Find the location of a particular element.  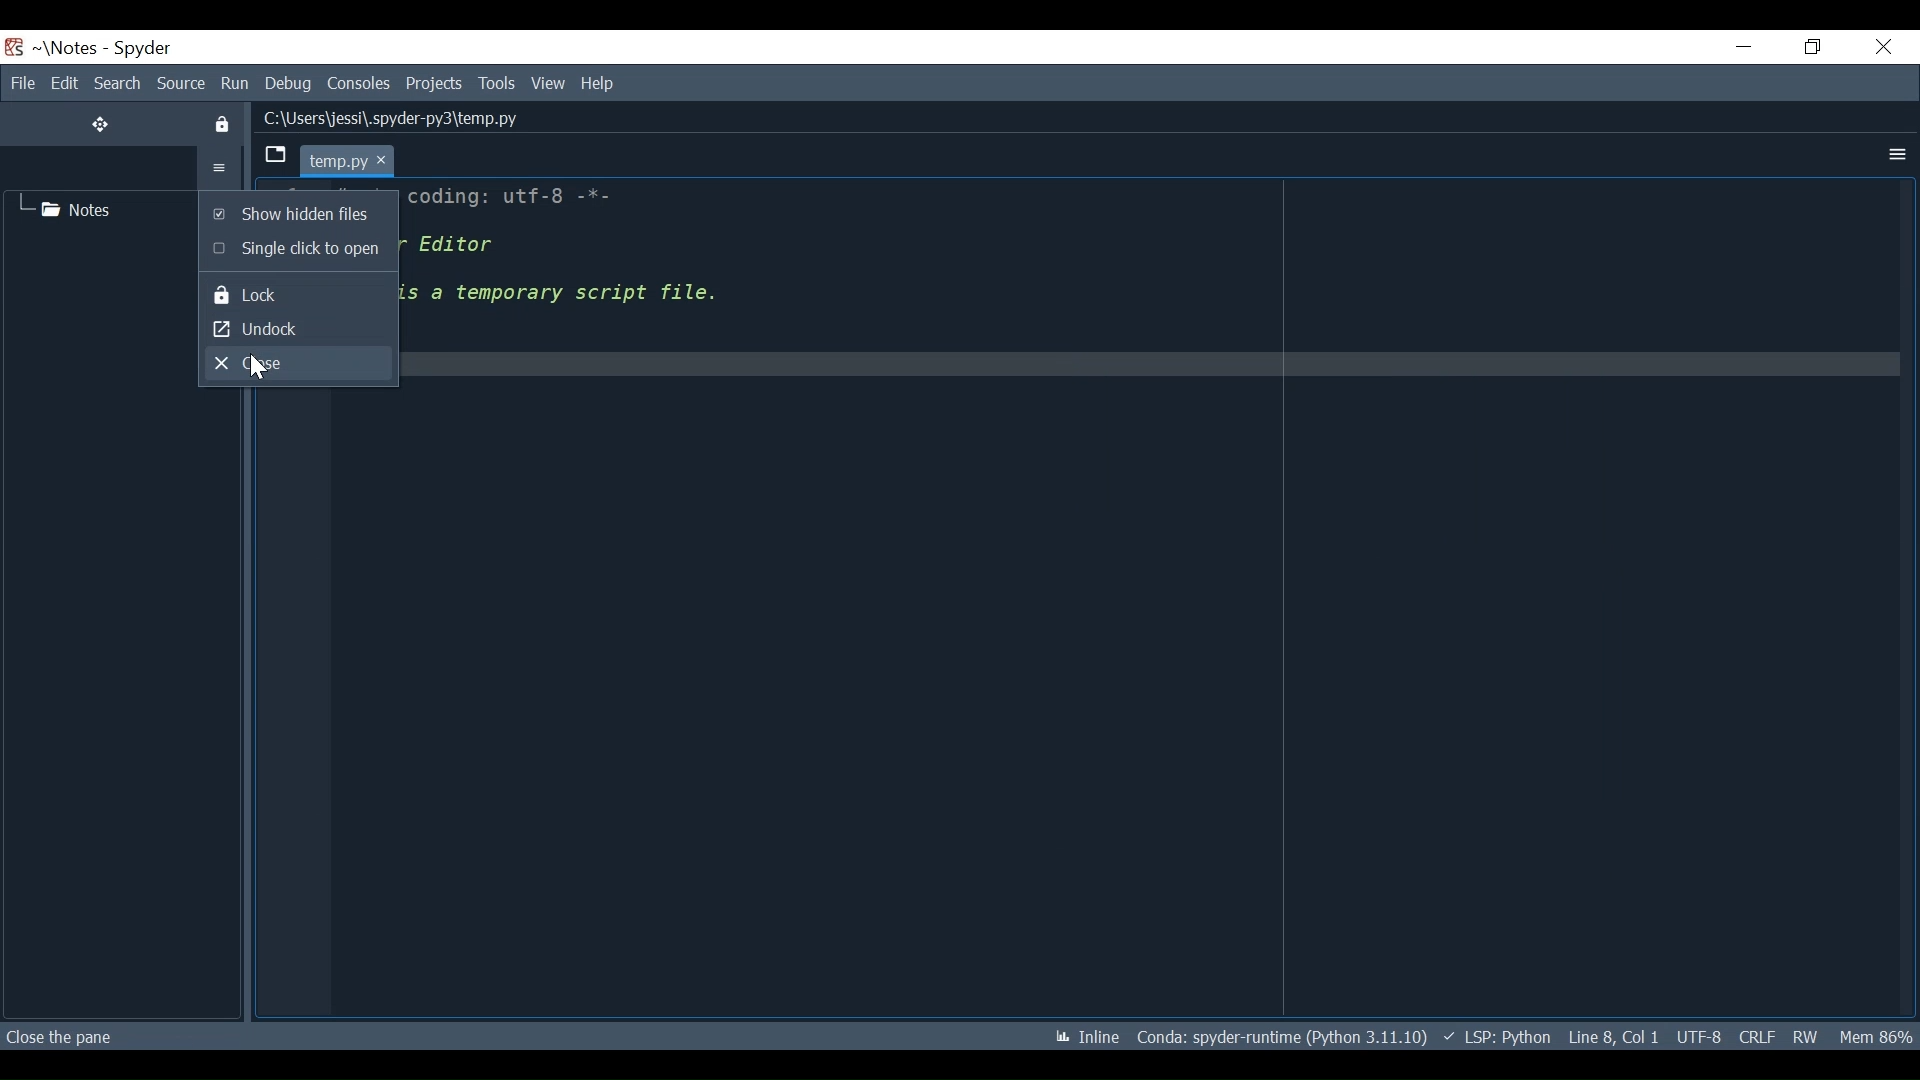

temp.py is located at coordinates (365, 159).